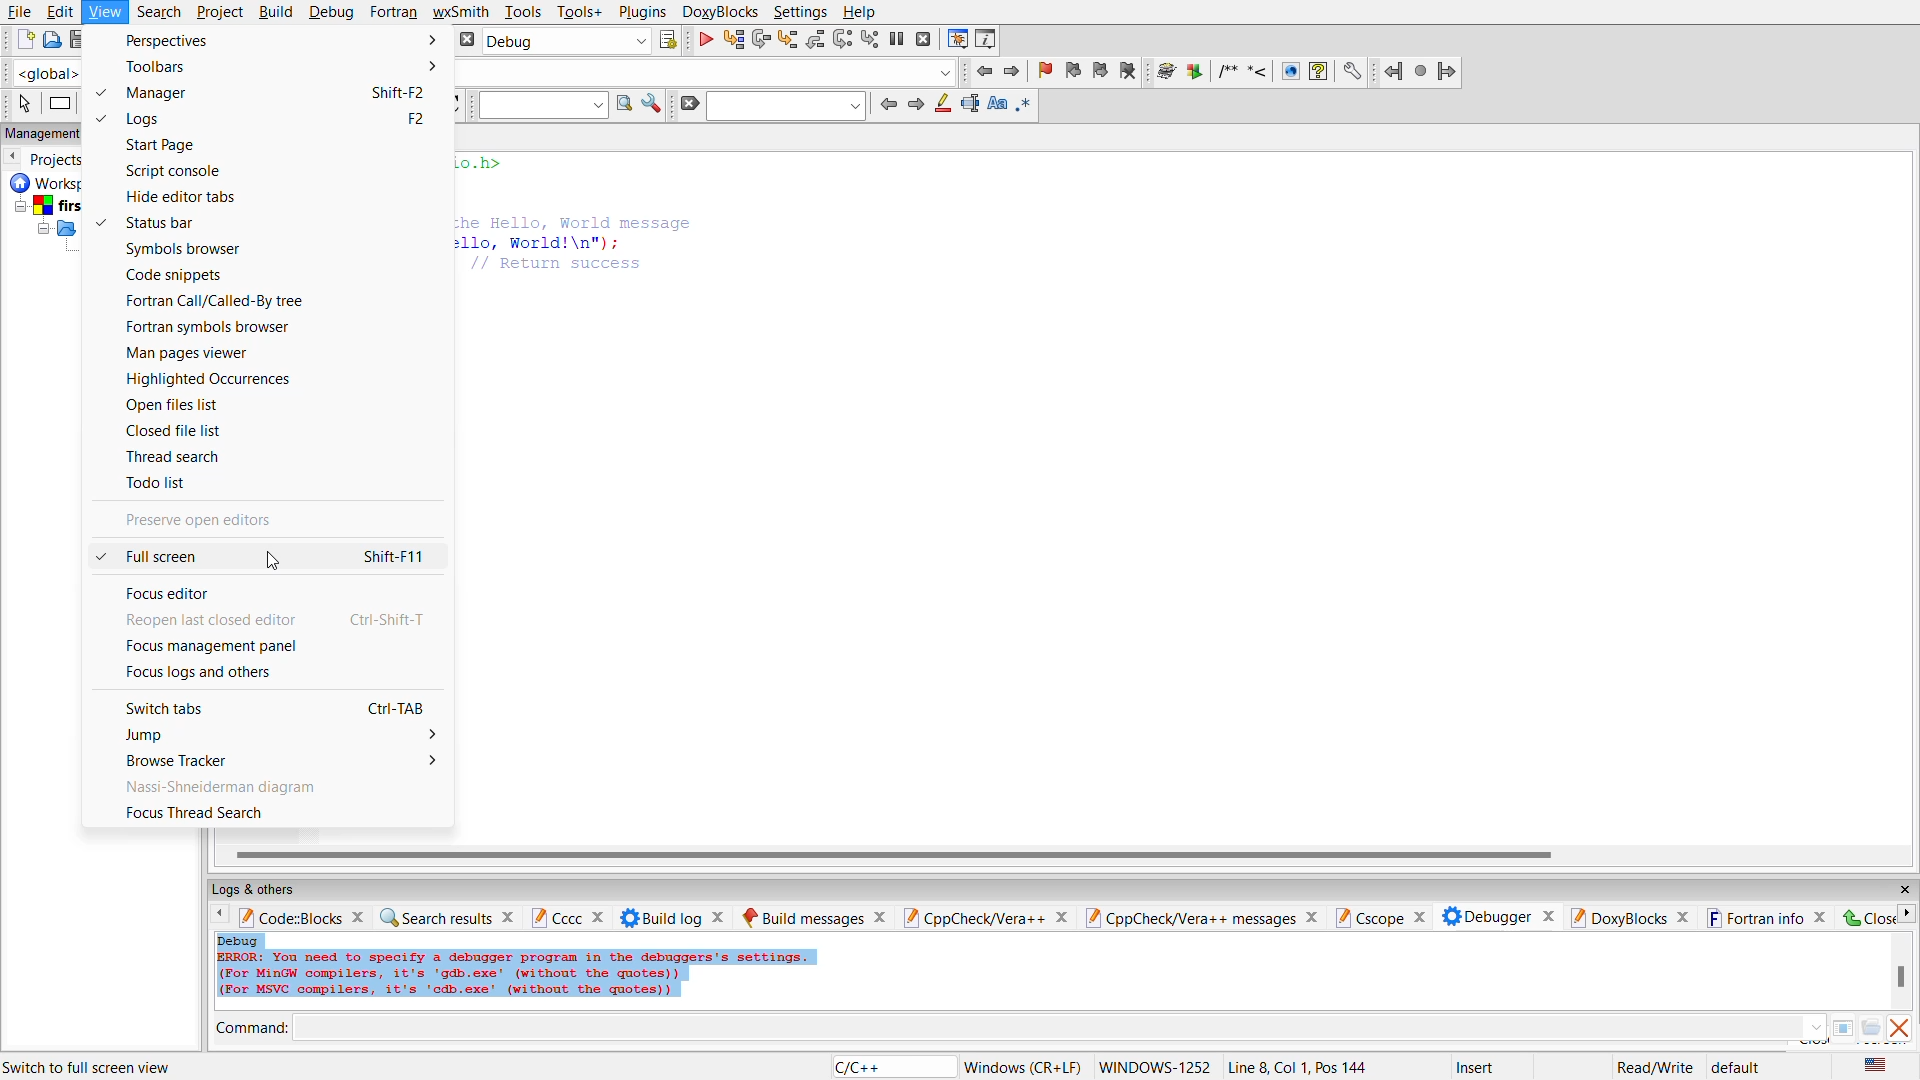 This screenshot has height=1080, width=1920. What do you see at coordinates (287, 706) in the screenshot?
I see `switch tabs` at bounding box center [287, 706].